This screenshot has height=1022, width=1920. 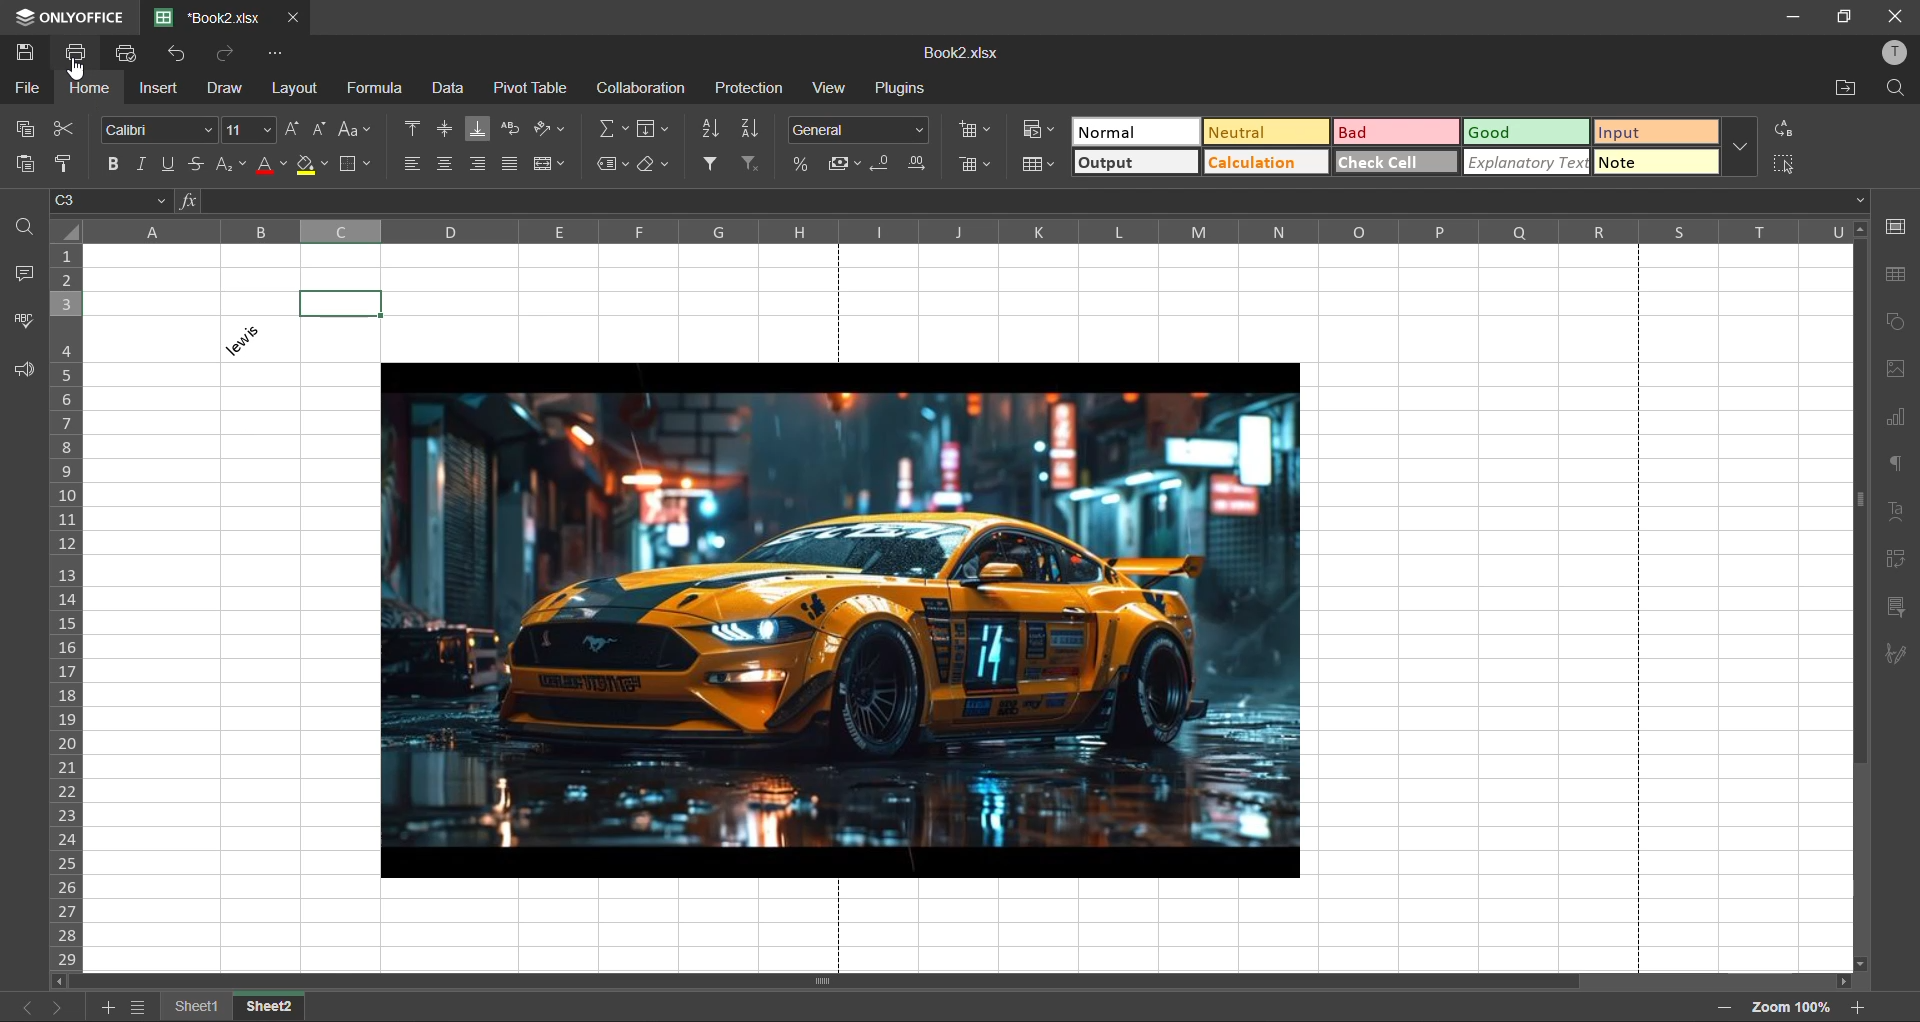 I want to click on clear, so click(x=655, y=164).